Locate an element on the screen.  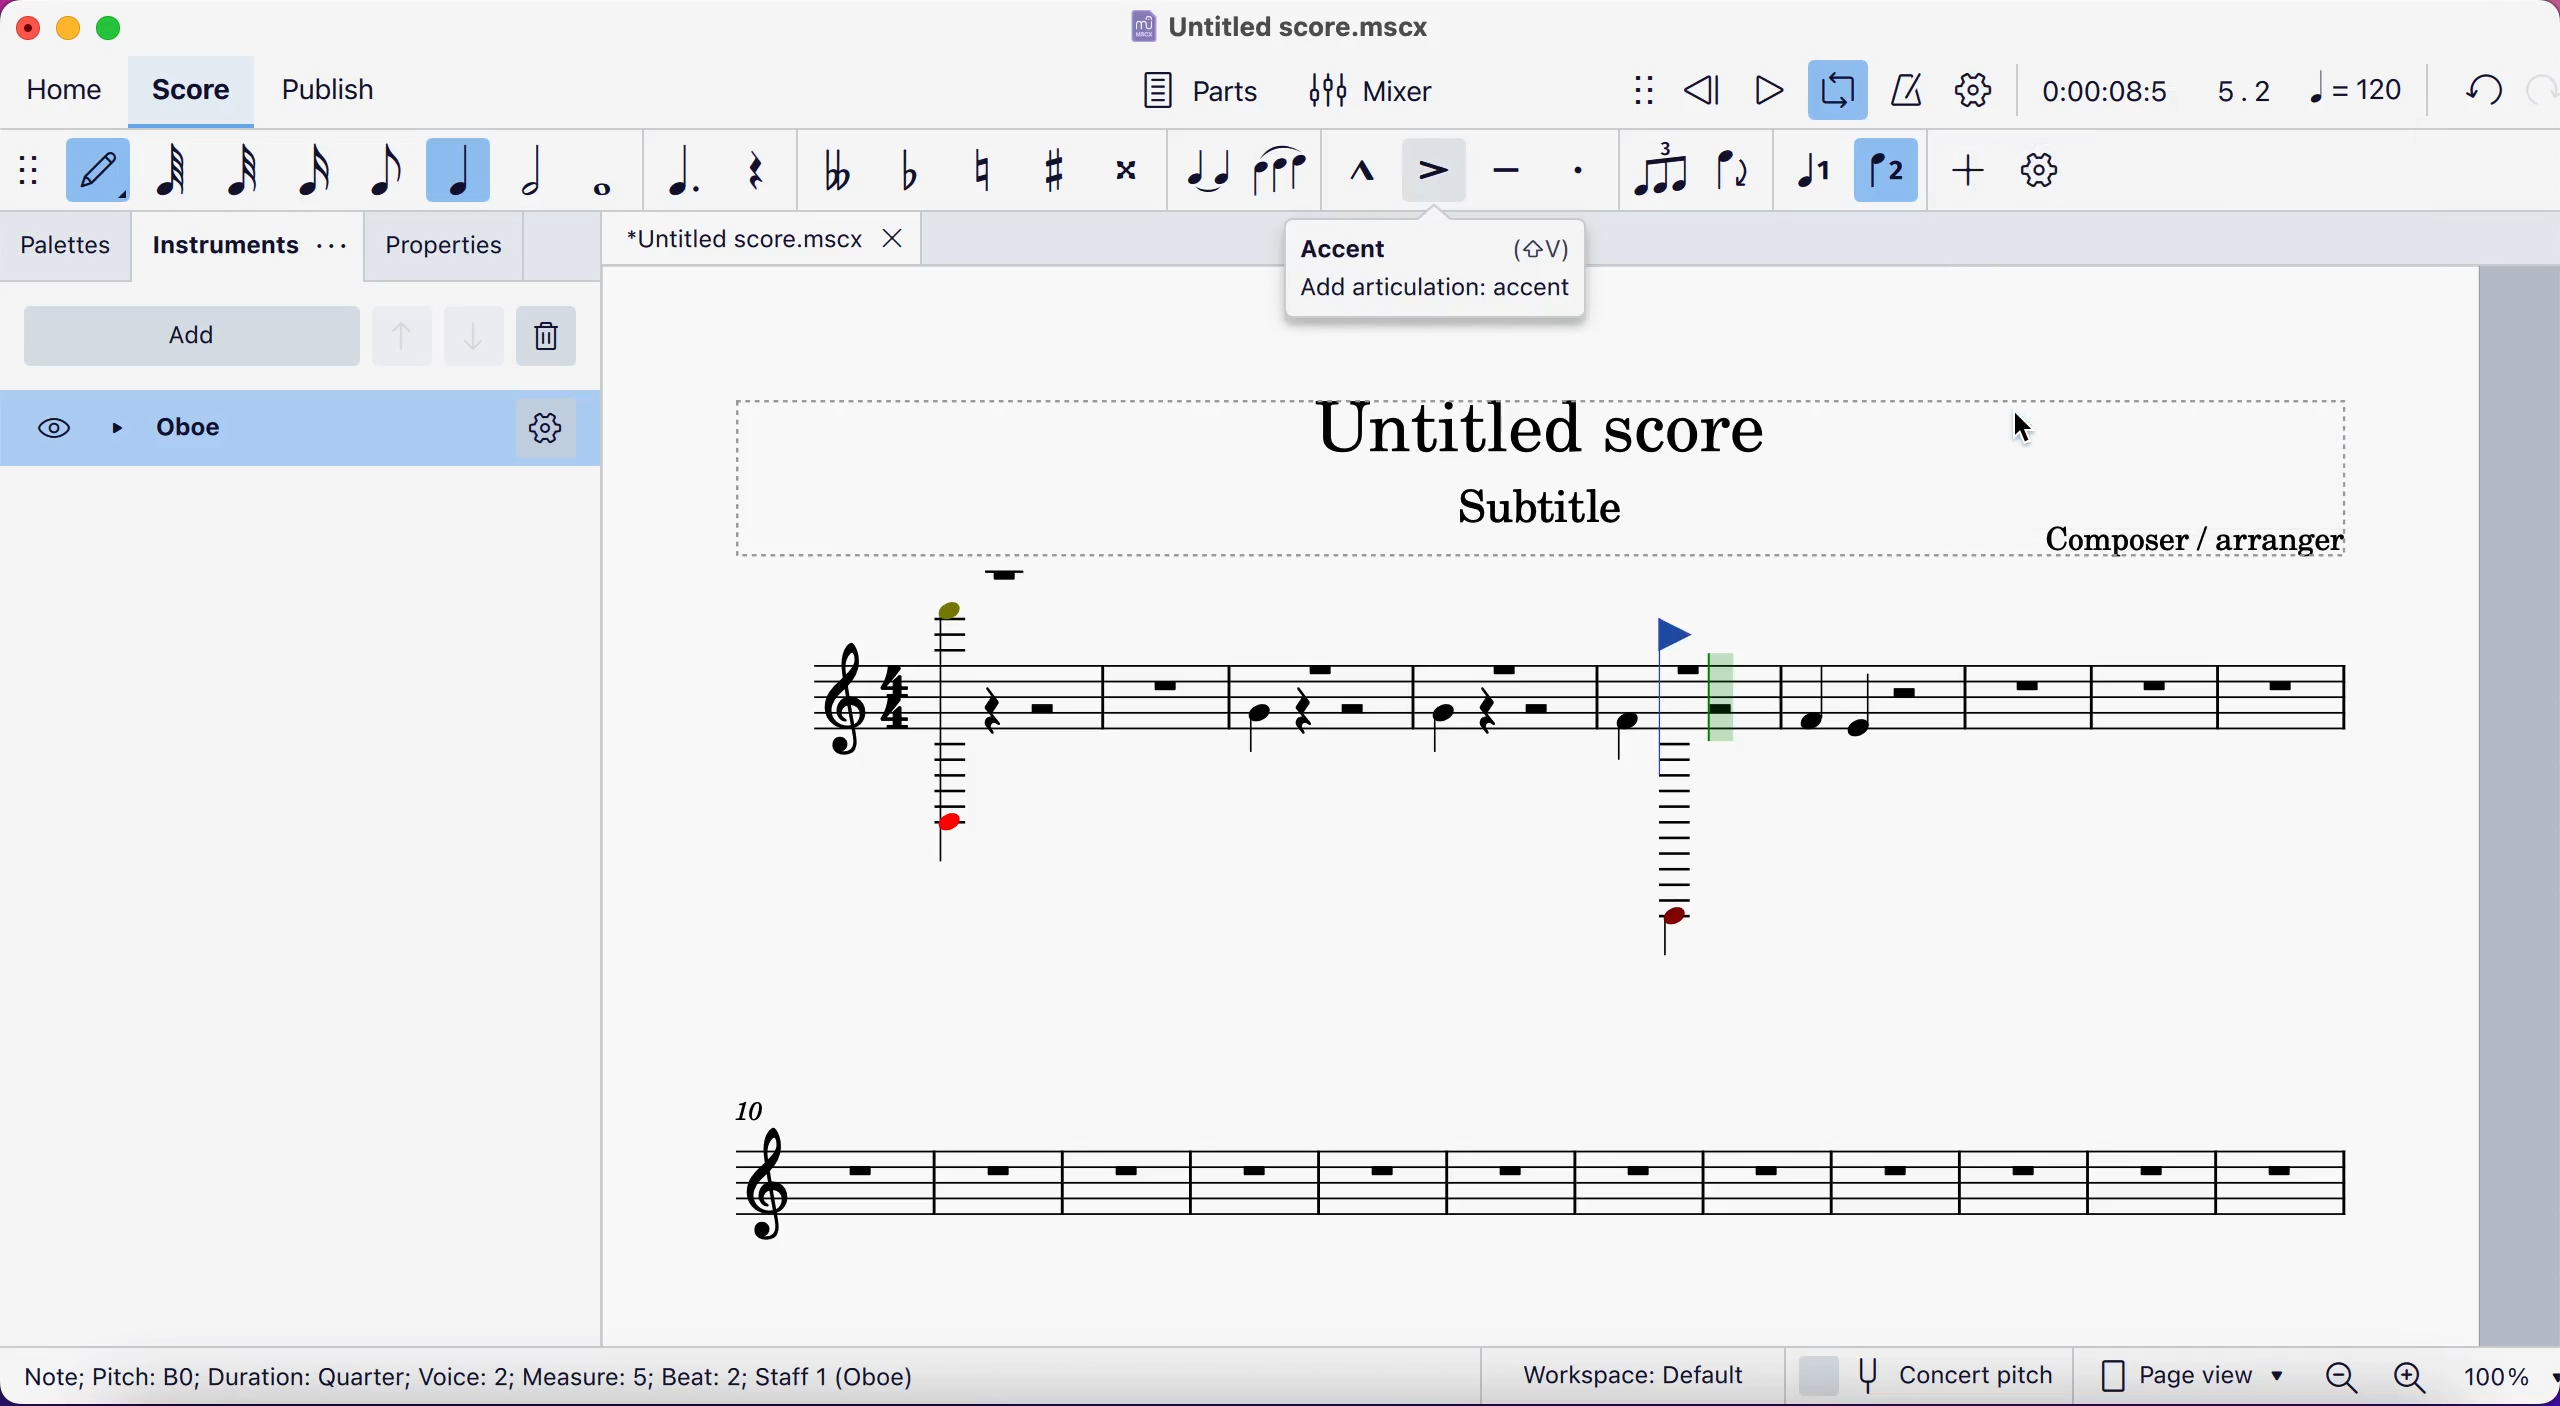
whole note is located at coordinates (598, 170).